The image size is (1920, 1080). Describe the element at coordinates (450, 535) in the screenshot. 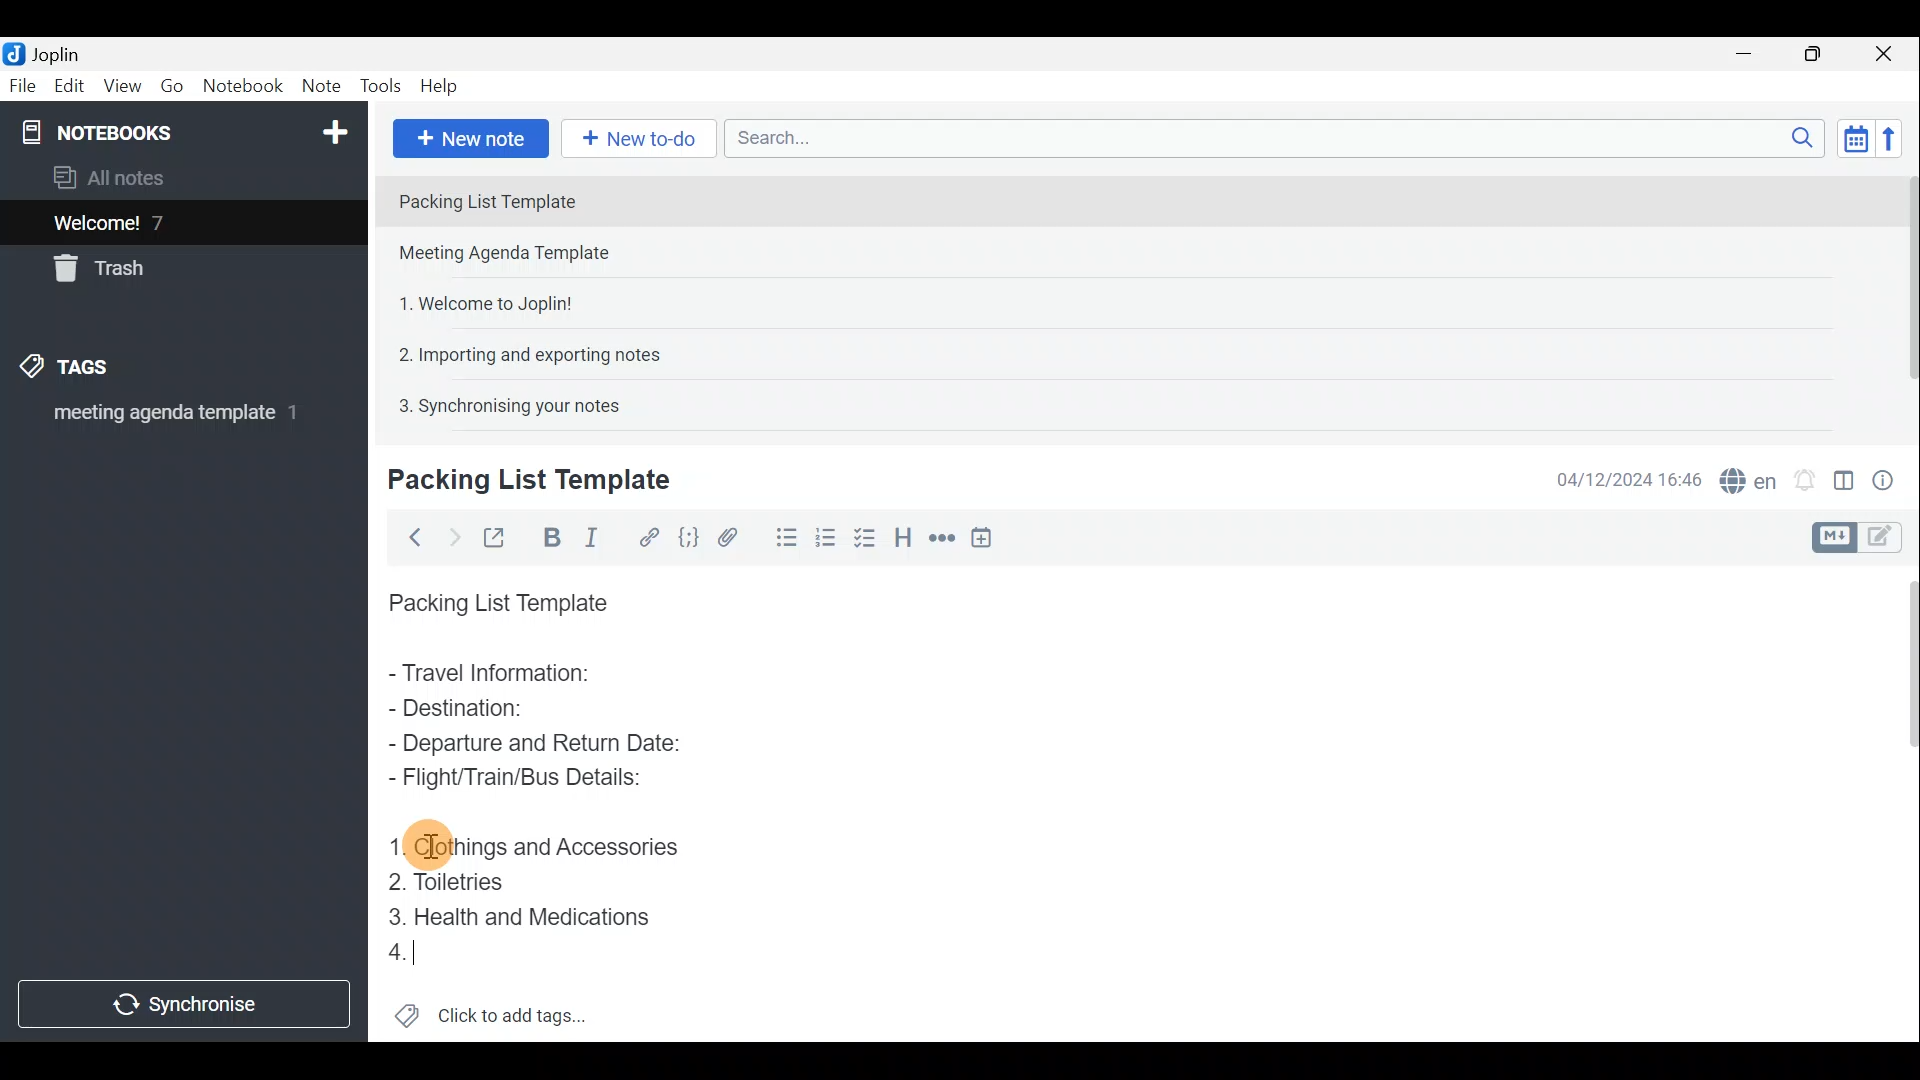

I see `Forward` at that location.